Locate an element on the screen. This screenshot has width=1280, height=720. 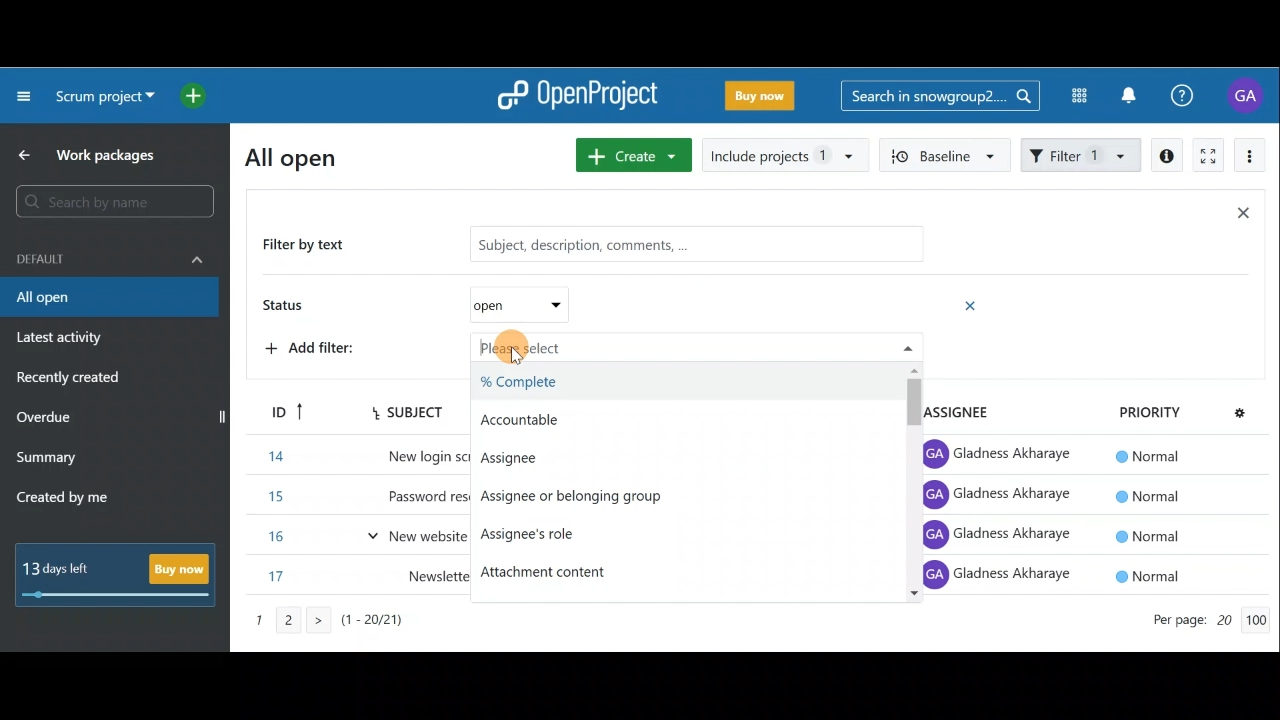
Please select is located at coordinates (689, 344).